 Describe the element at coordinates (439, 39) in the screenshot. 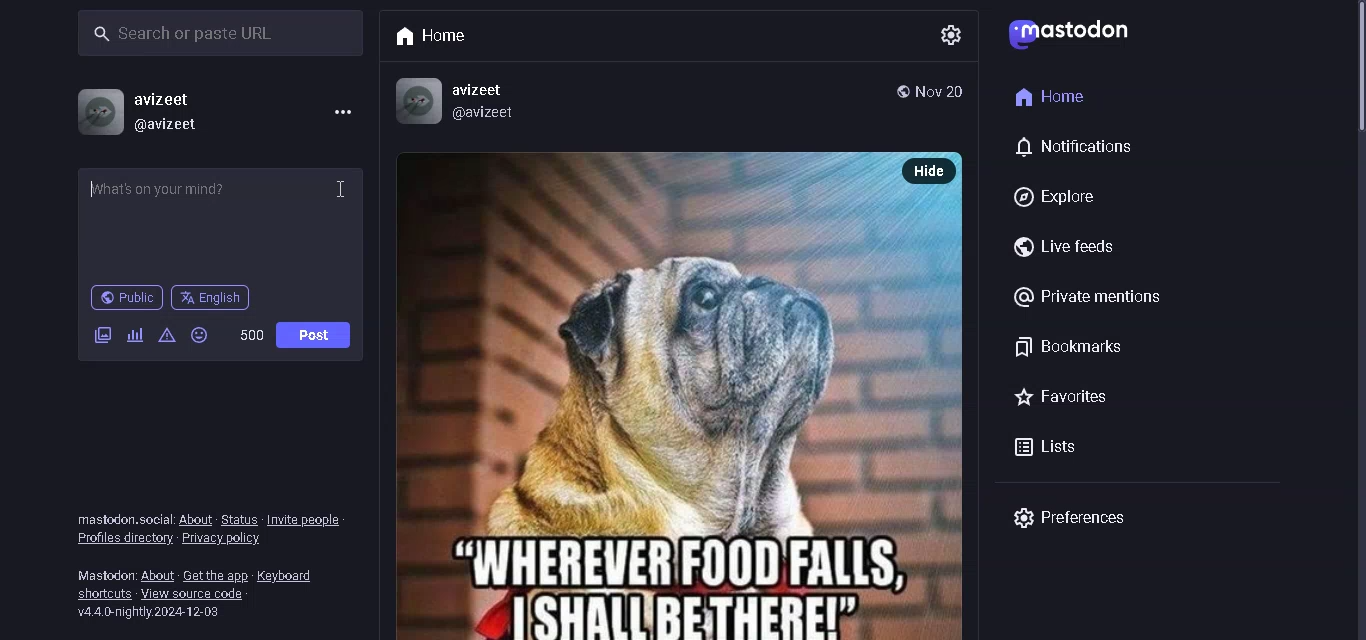

I see `Home tab` at that location.